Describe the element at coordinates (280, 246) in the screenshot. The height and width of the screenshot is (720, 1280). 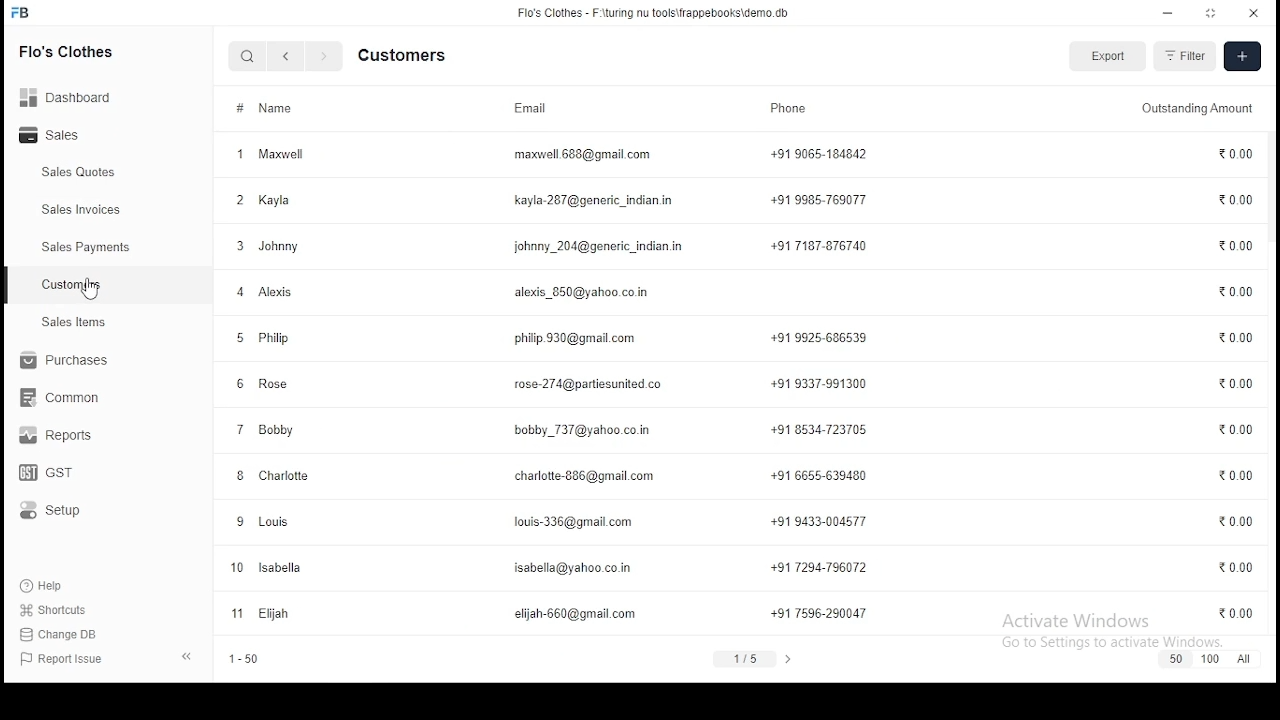
I see `Johnny` at that location.